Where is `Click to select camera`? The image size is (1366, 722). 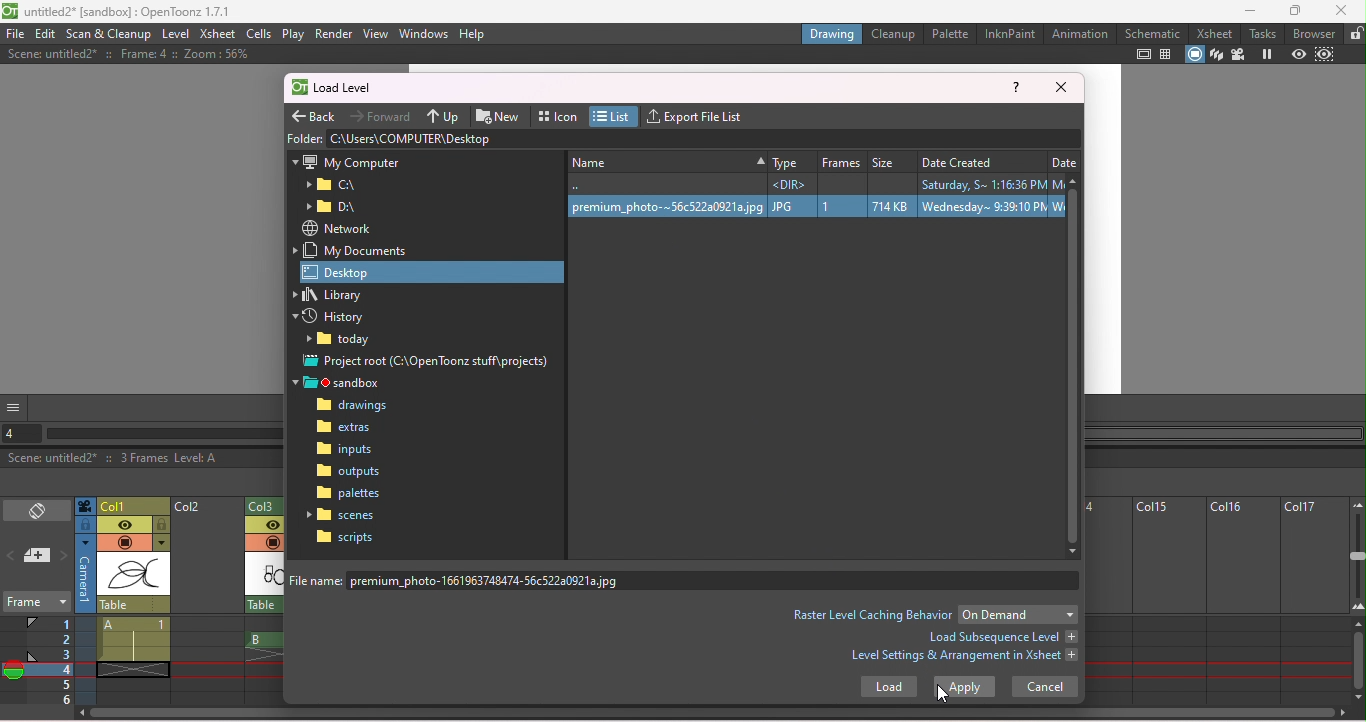
Click to select camera is located at coordinates (85, 506).